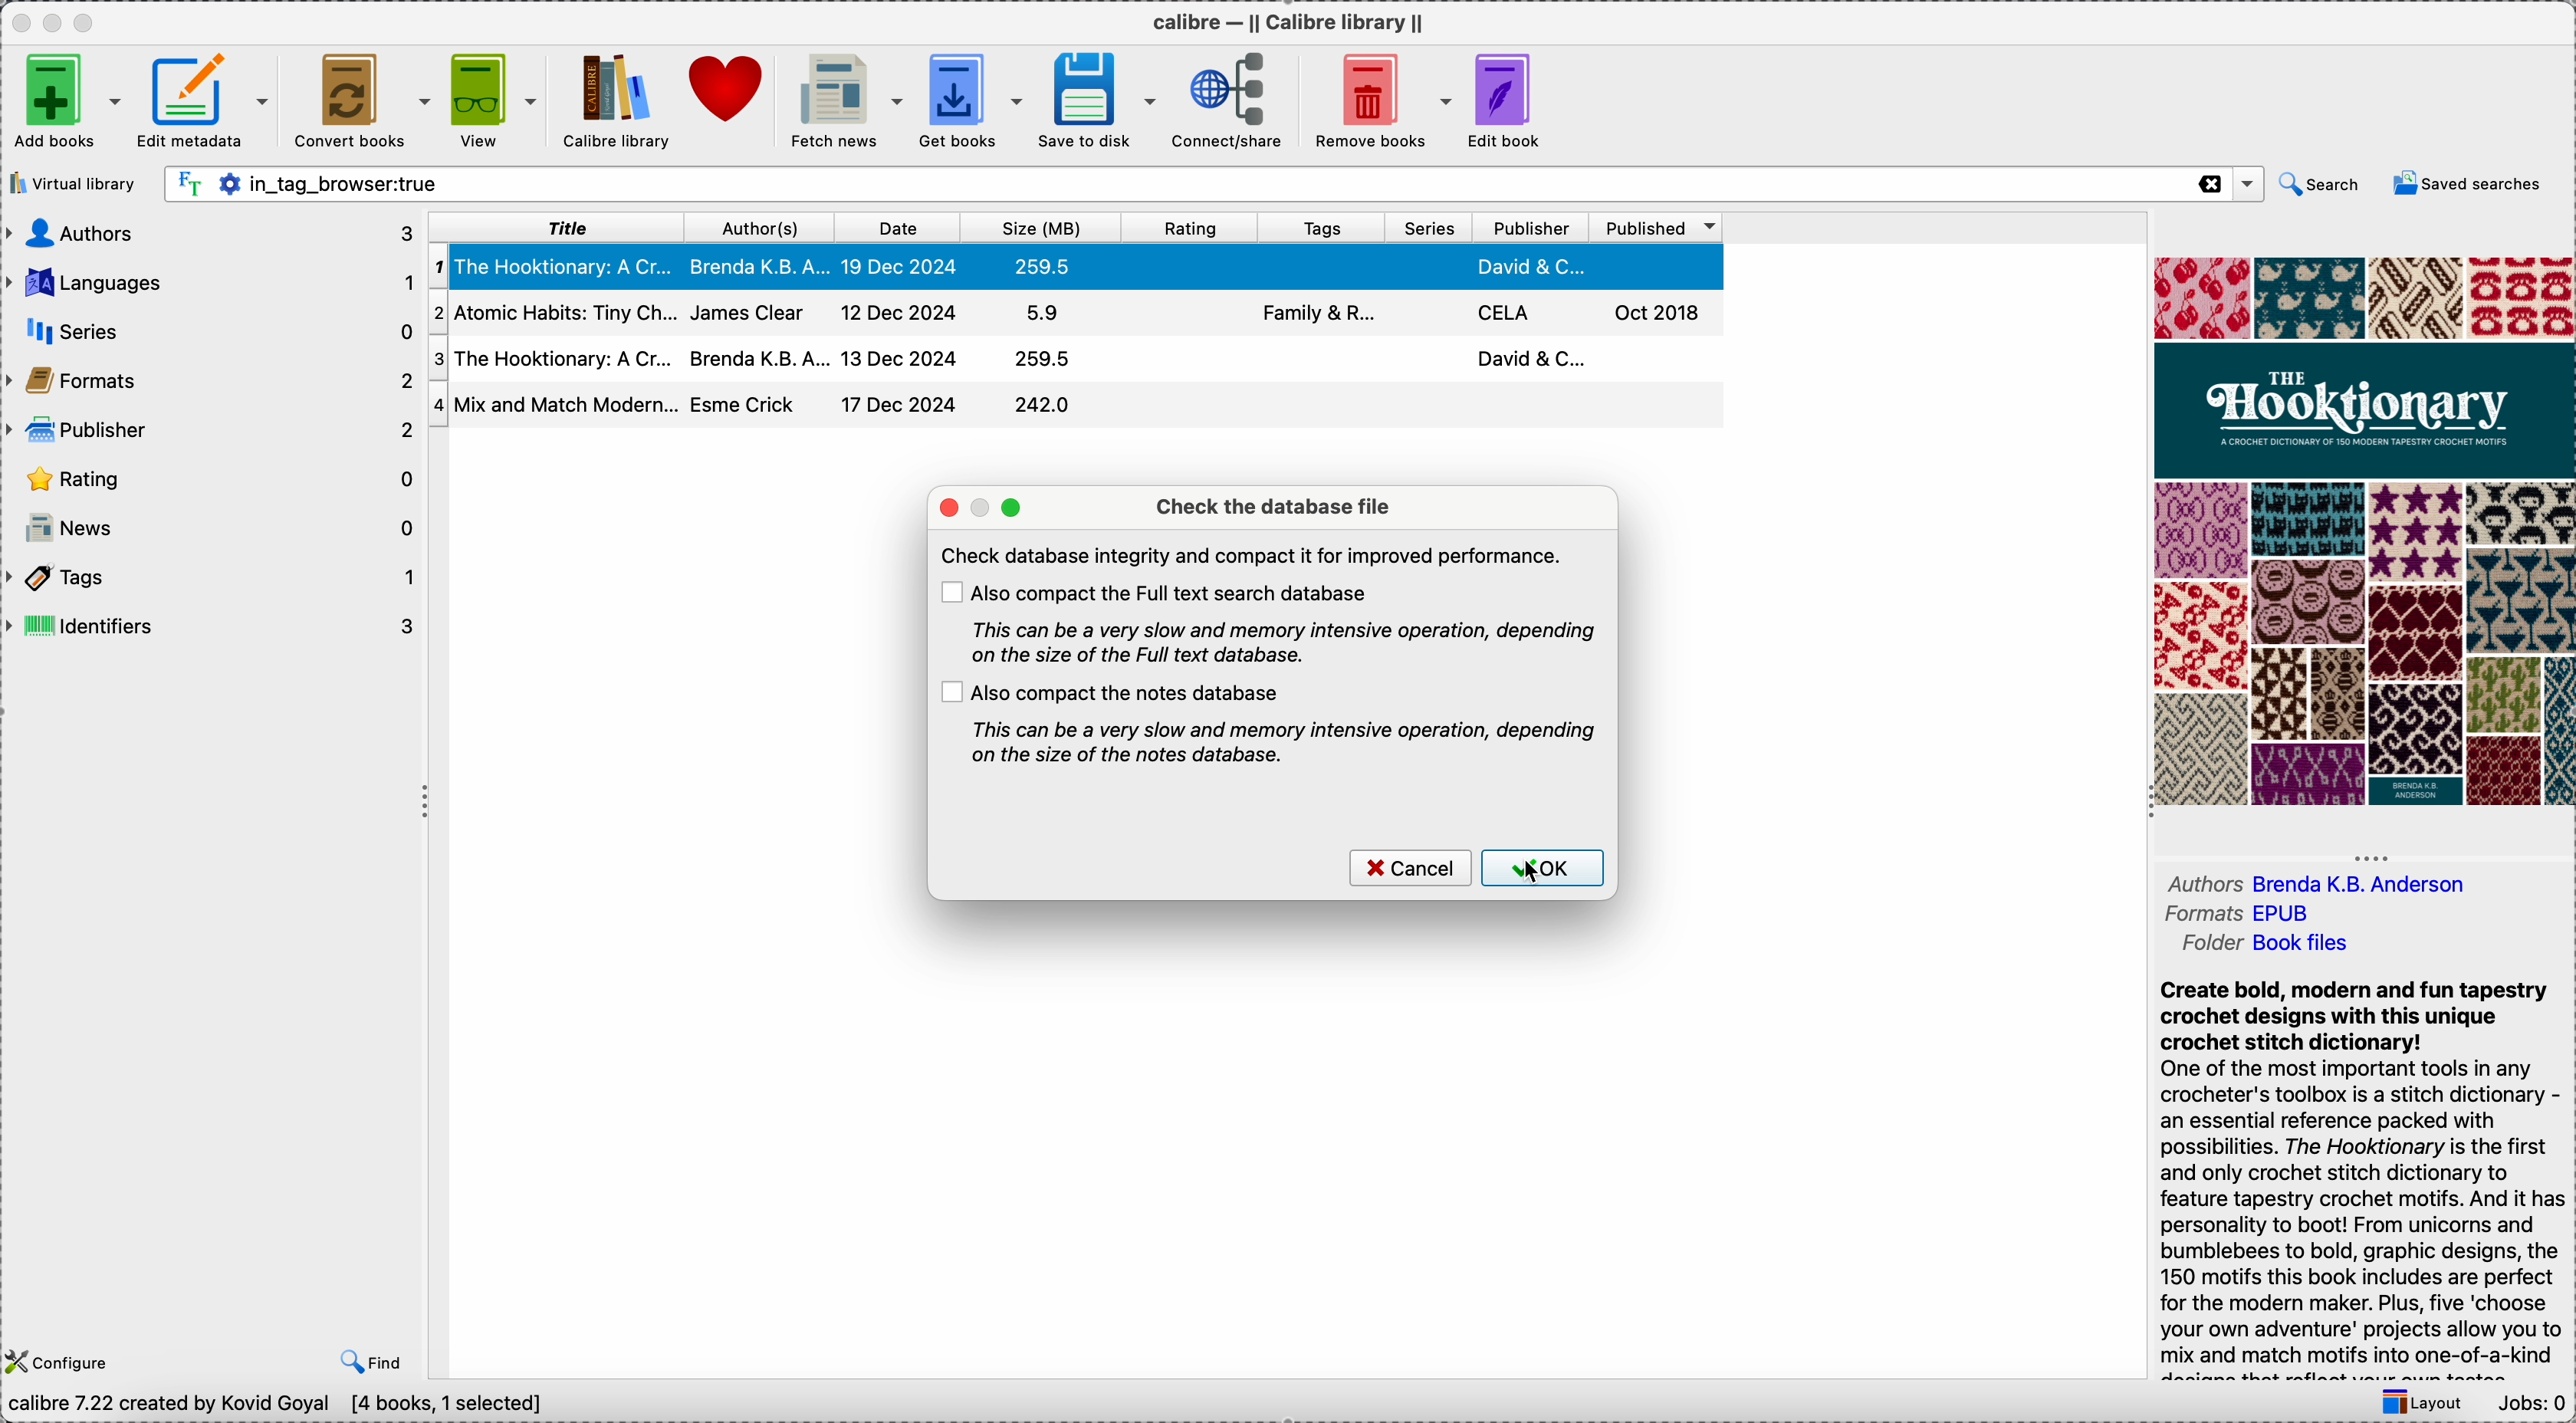 This screenshot has height=1423, width=2576. I want to click on edit metadata, so click(206, 107).